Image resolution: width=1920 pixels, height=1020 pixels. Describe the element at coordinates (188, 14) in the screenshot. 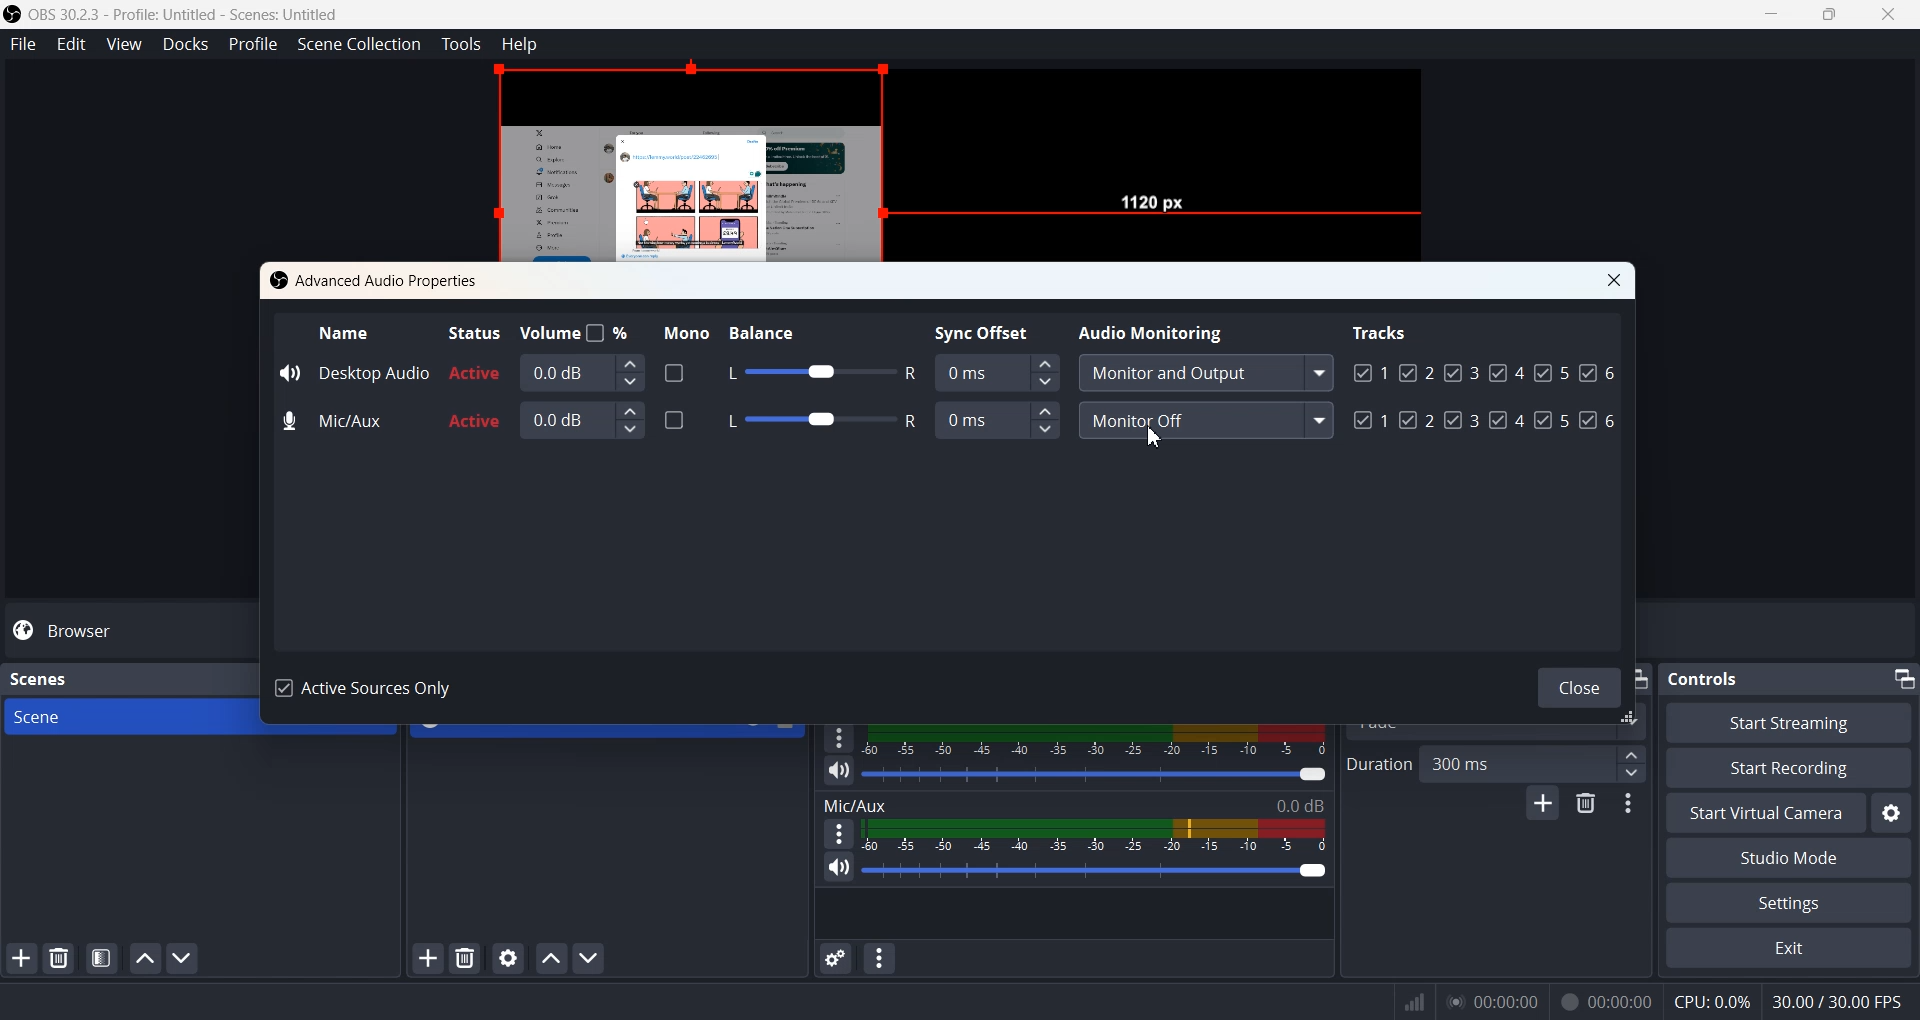

I see `‘OBS 30.2.3 - Profile: Untitled - Scenes: Untitled` at that location.